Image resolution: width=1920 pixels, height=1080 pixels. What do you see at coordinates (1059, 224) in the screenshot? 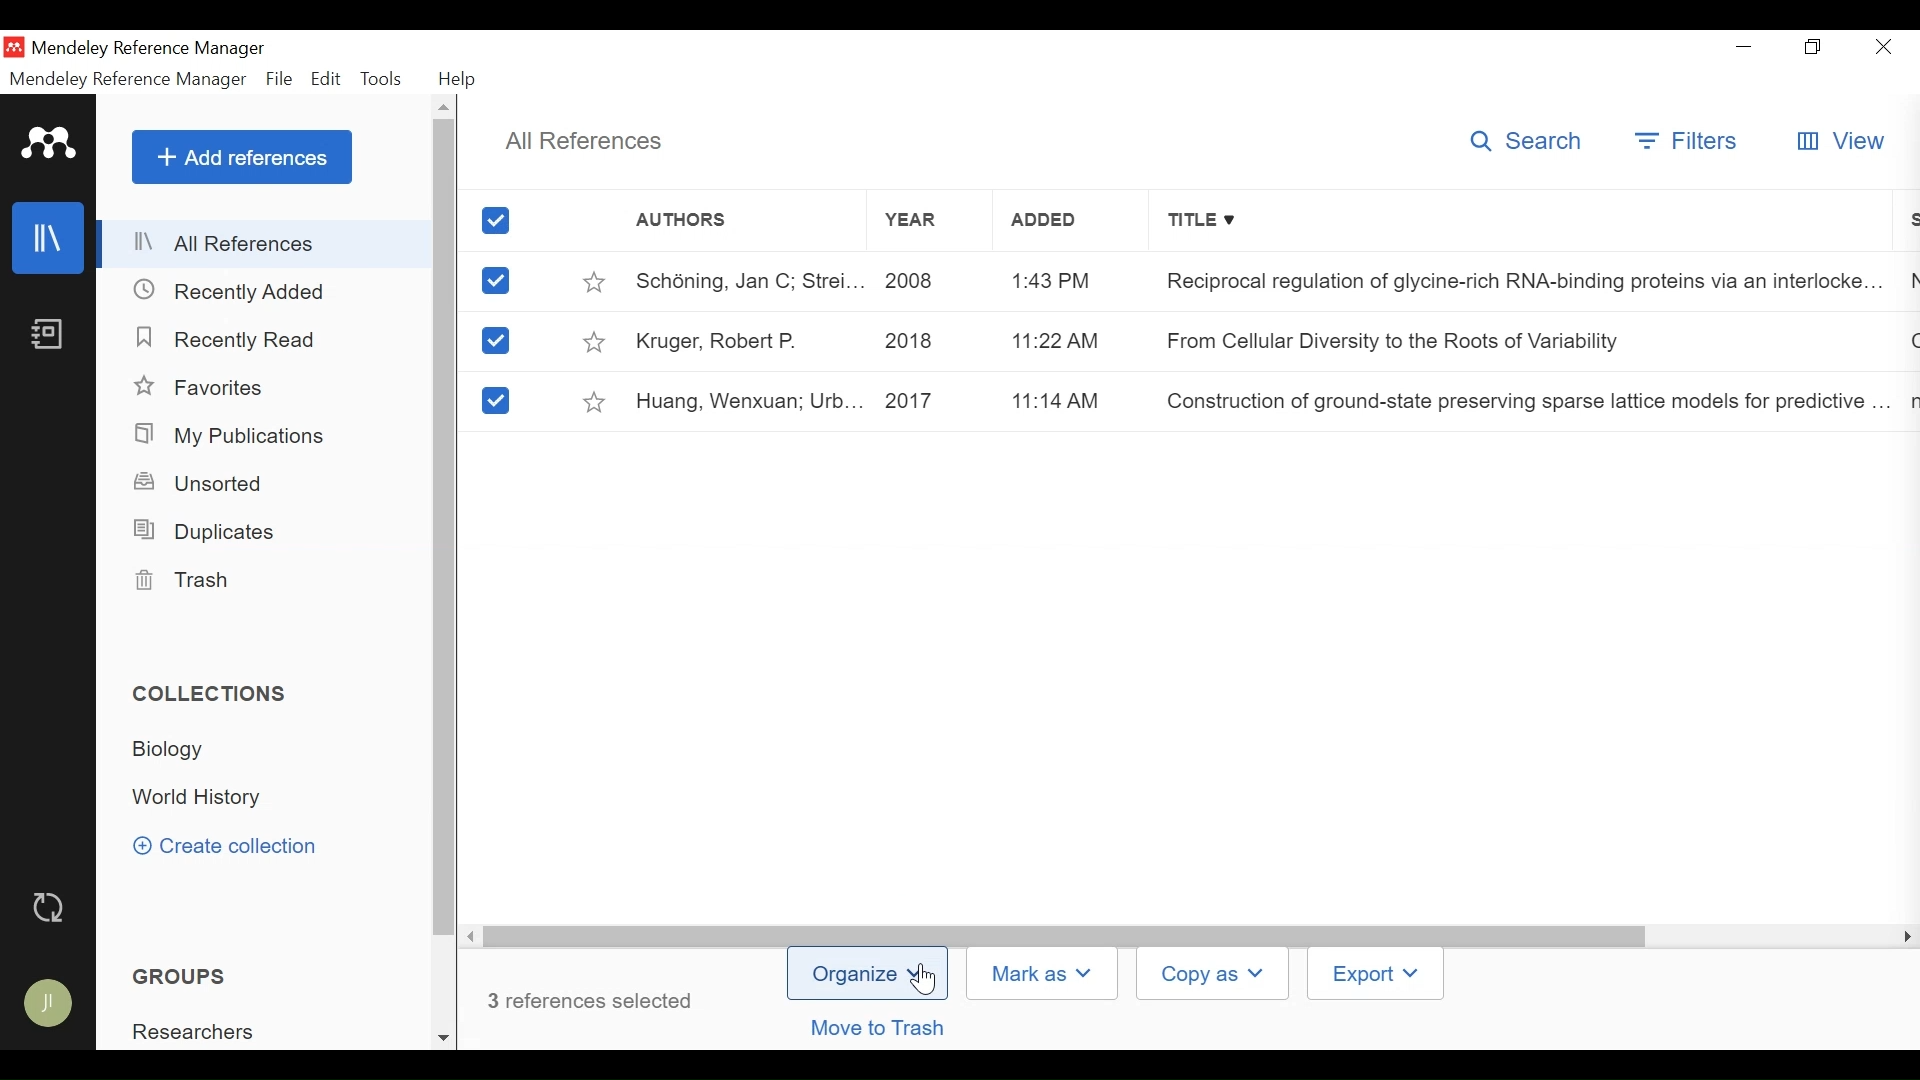
I see `Added` at bounding box center [1059, 224].